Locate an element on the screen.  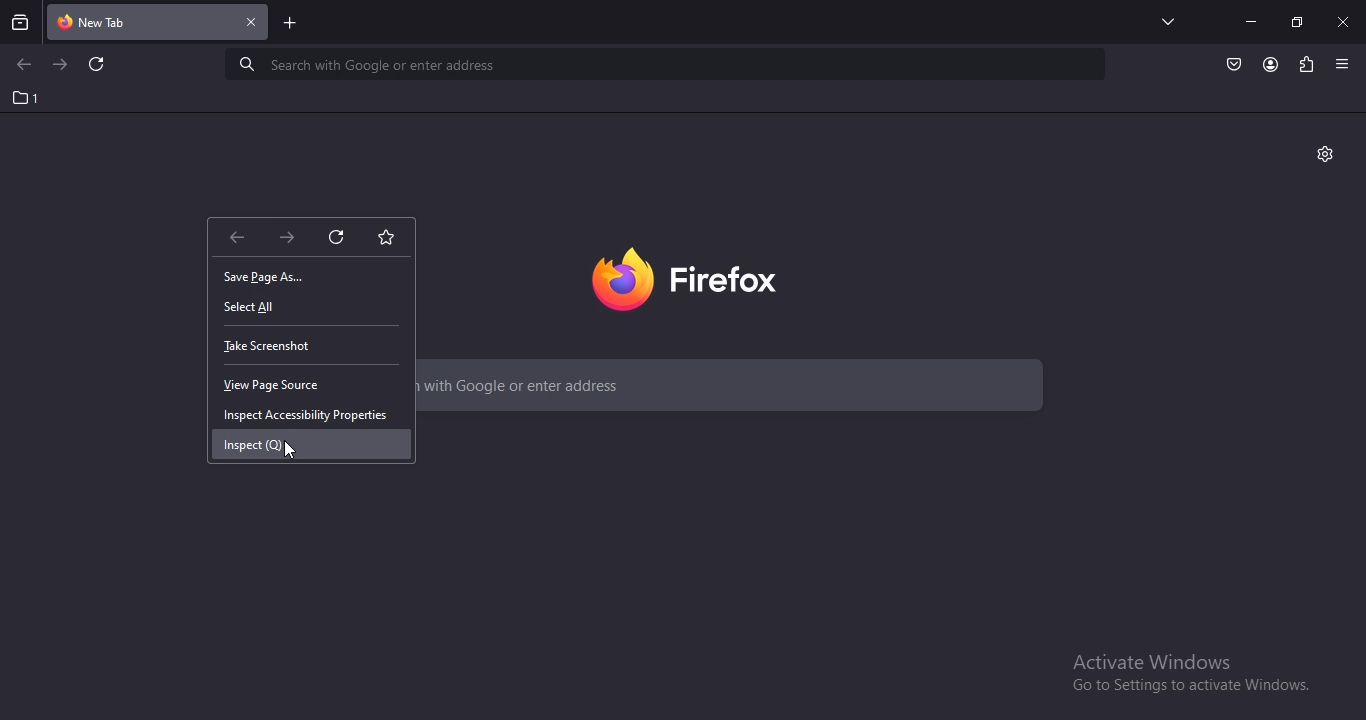
select all is located at coordinates (256, 307).